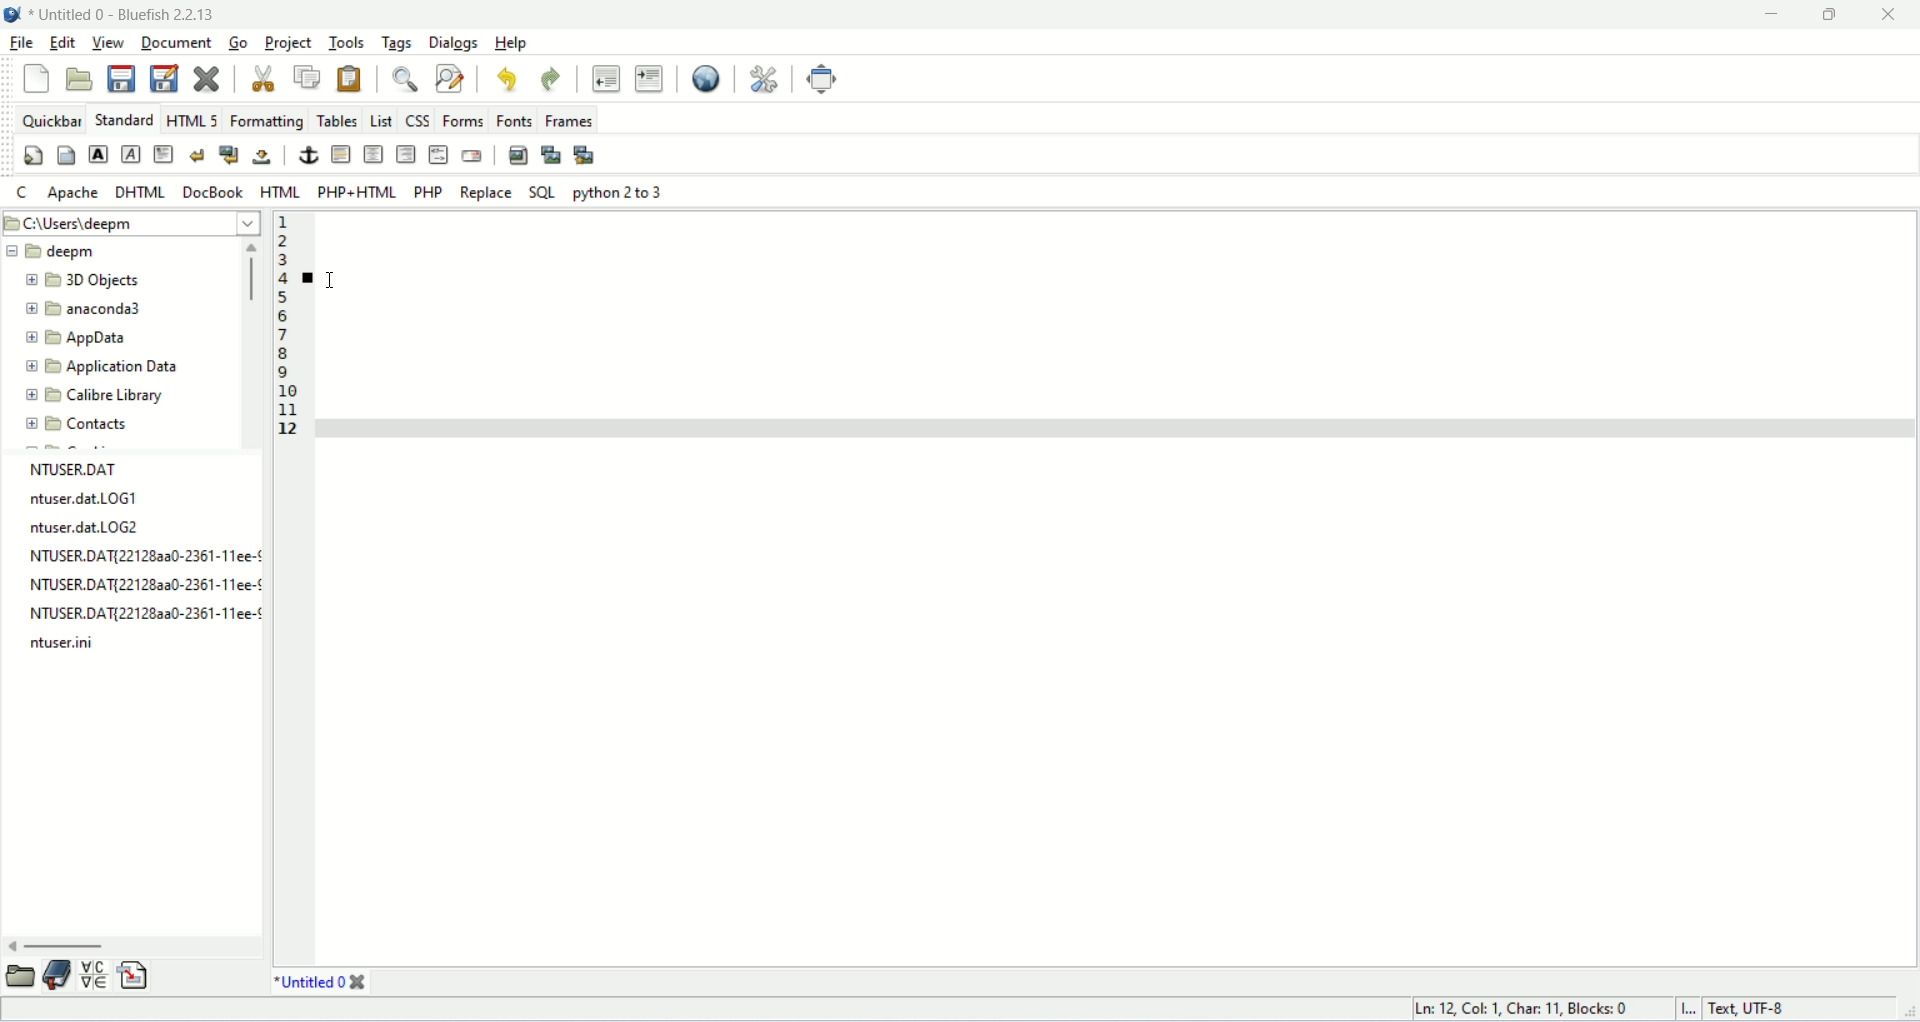  I want to click on edit preferences, so click(766, 79).